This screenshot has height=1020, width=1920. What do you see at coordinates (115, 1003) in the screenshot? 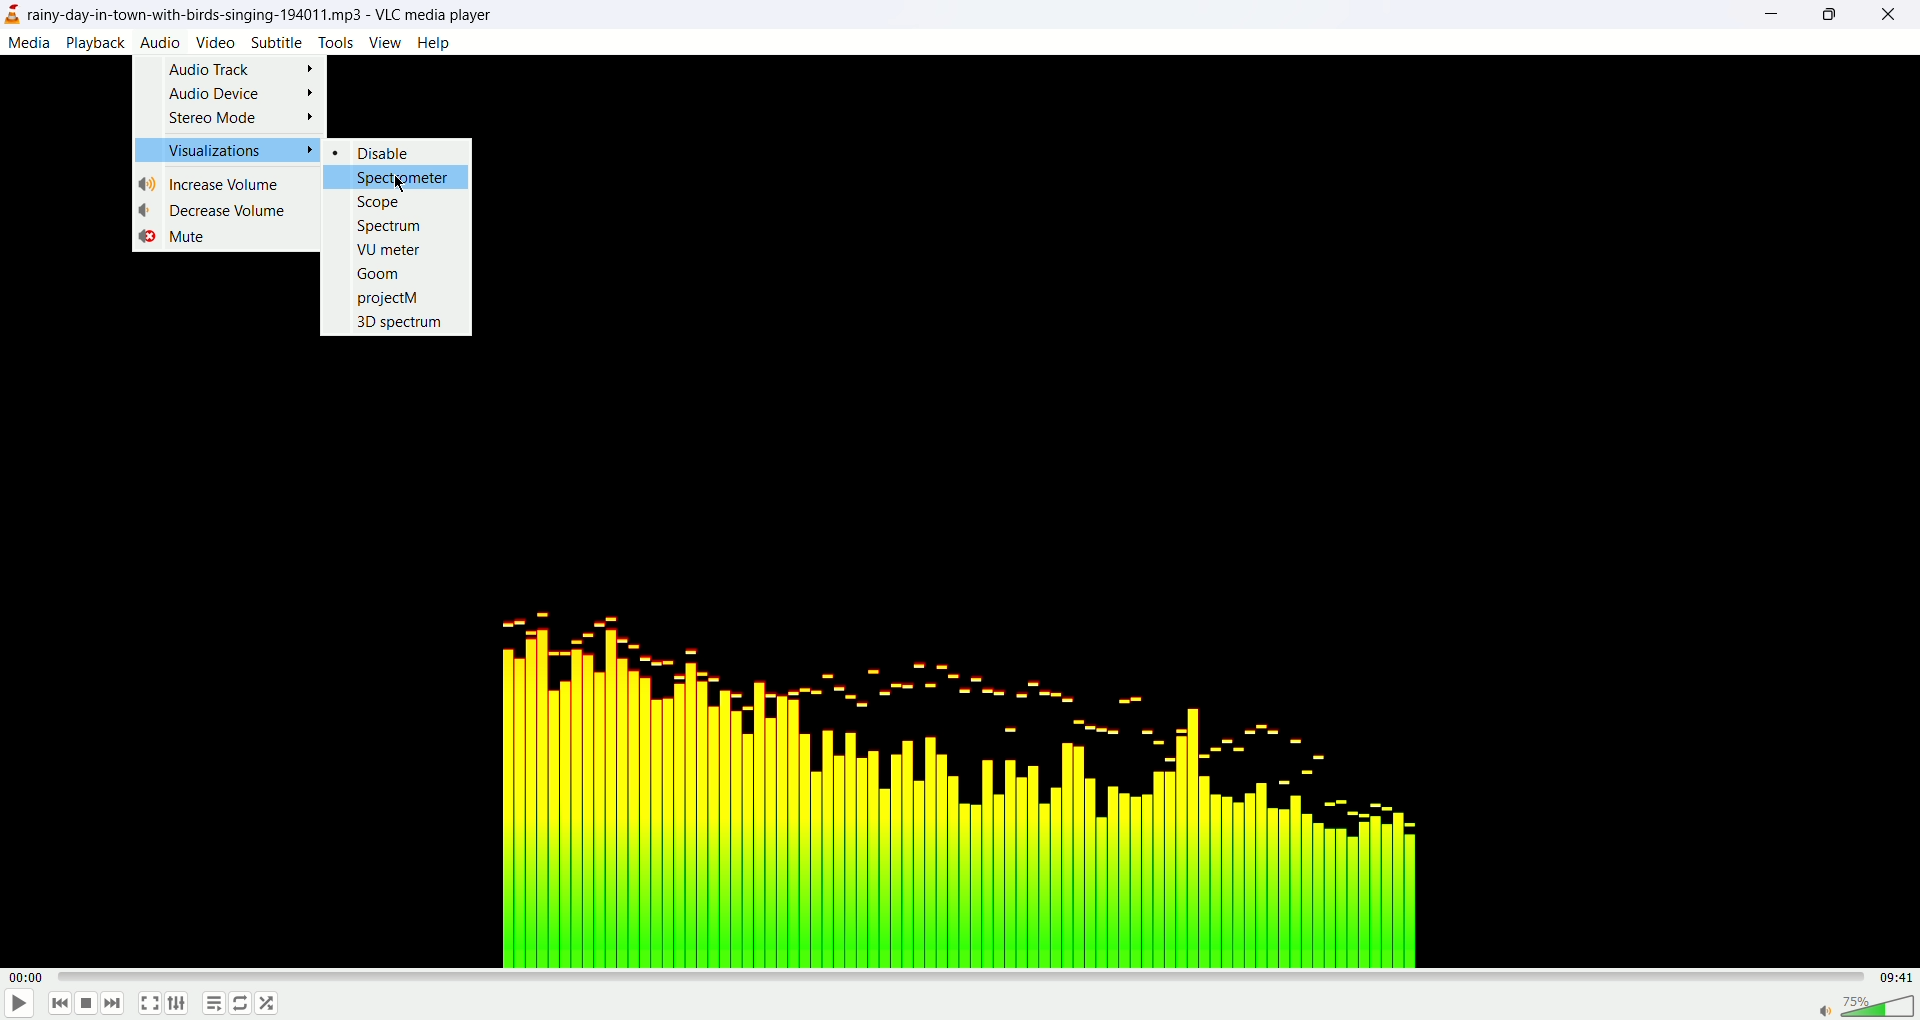
I see `next` at bounding box center [115, 1003].